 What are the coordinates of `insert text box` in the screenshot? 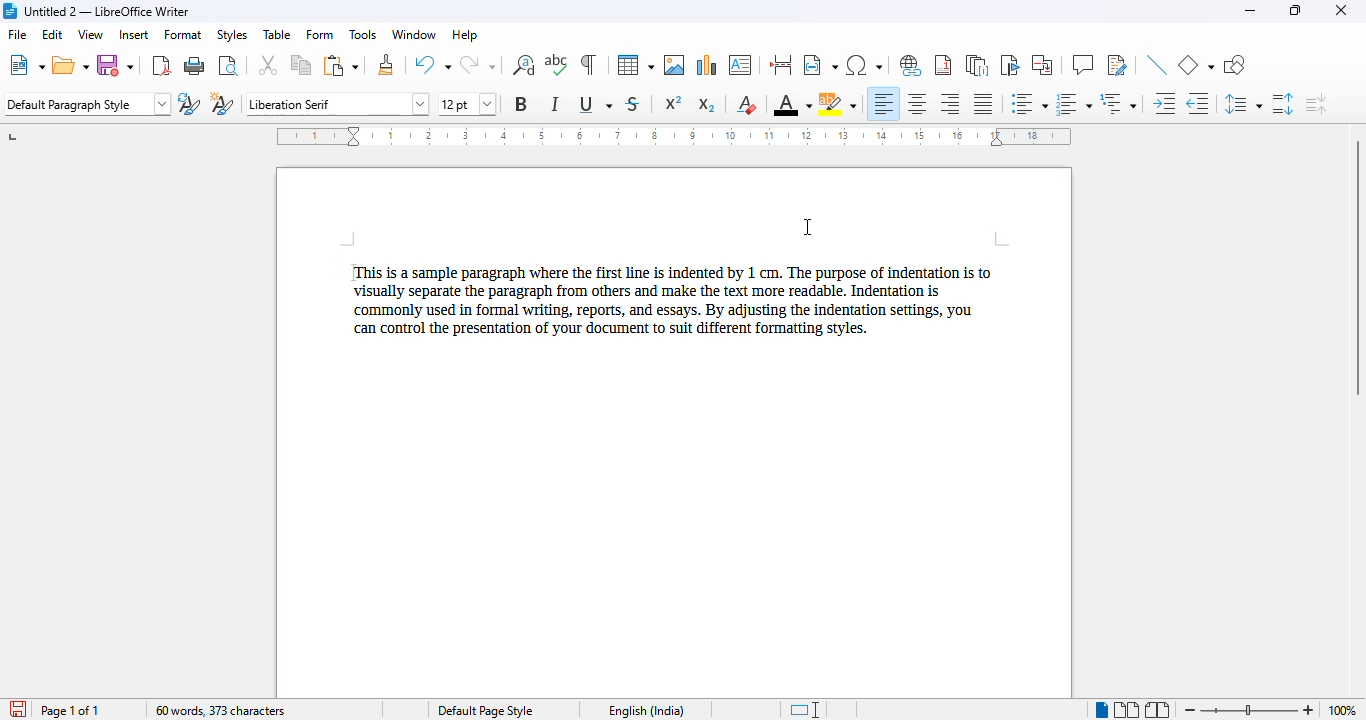 It's located at (741, 65).